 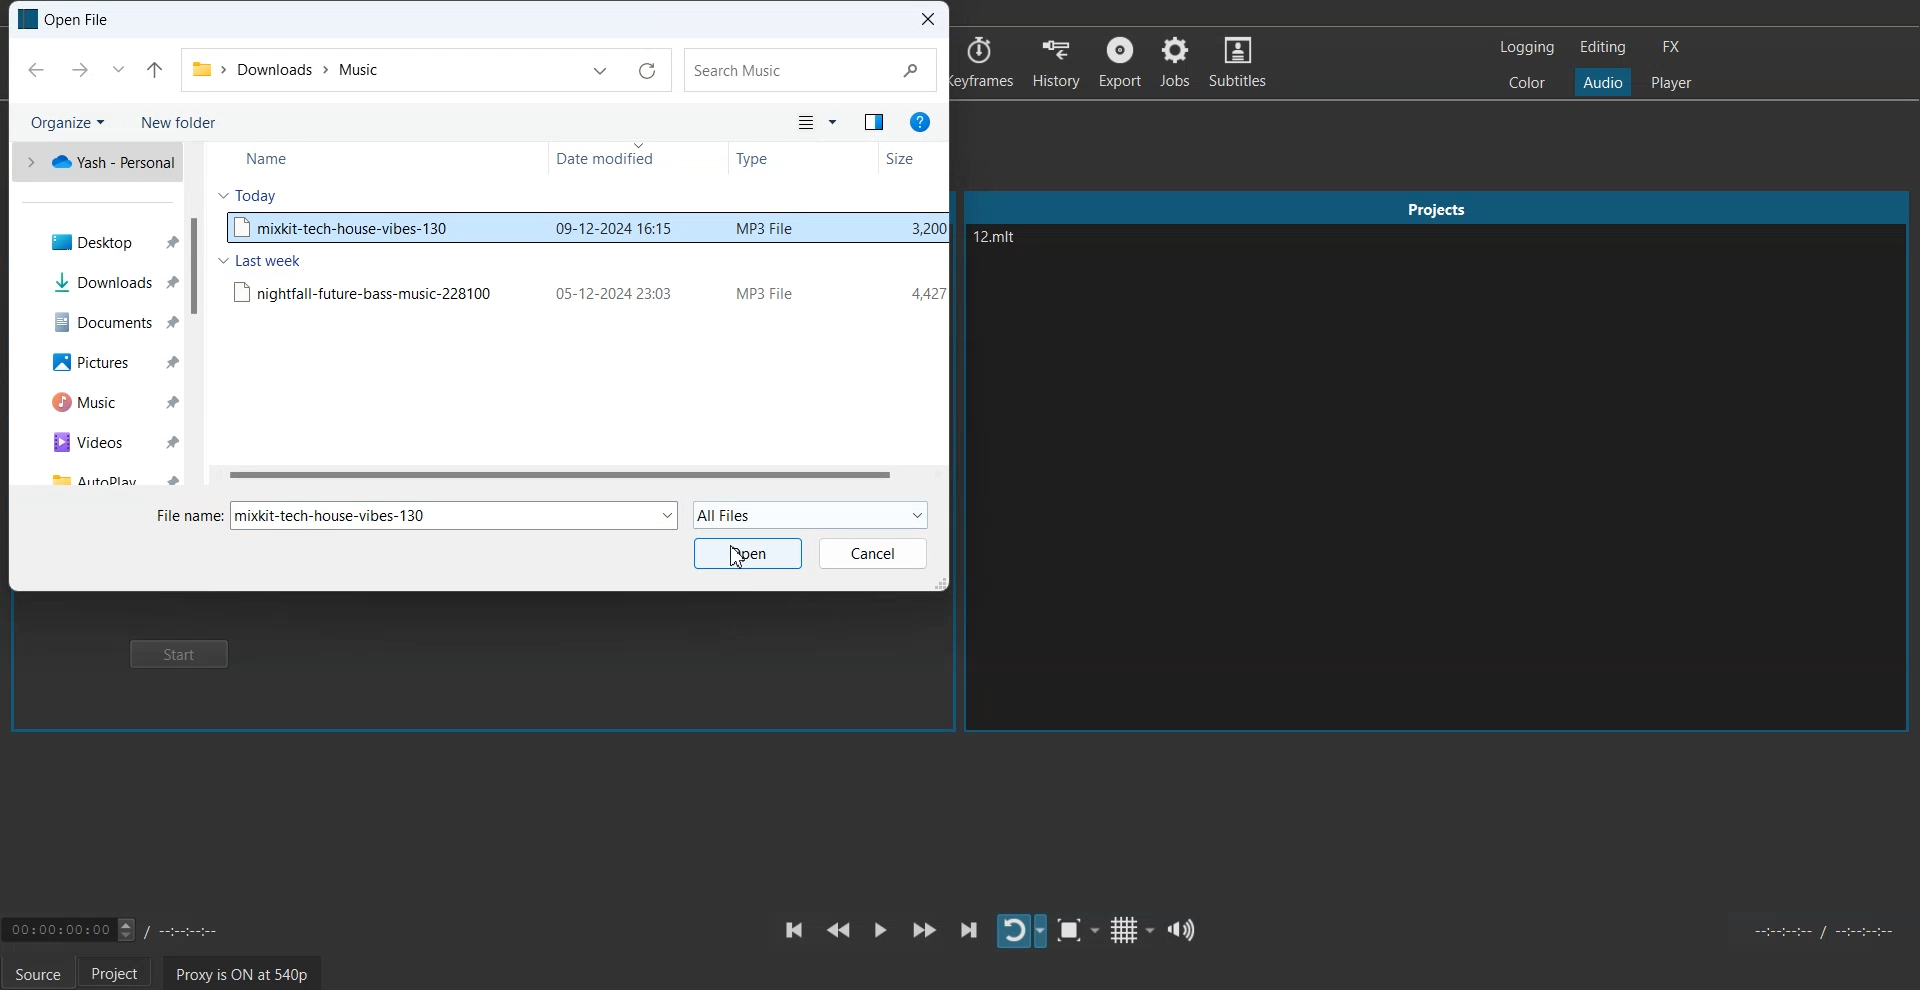 What do you see at coordinates (178, 654) in the screenshot?
I see `Start` at bounding box center [178, 654].